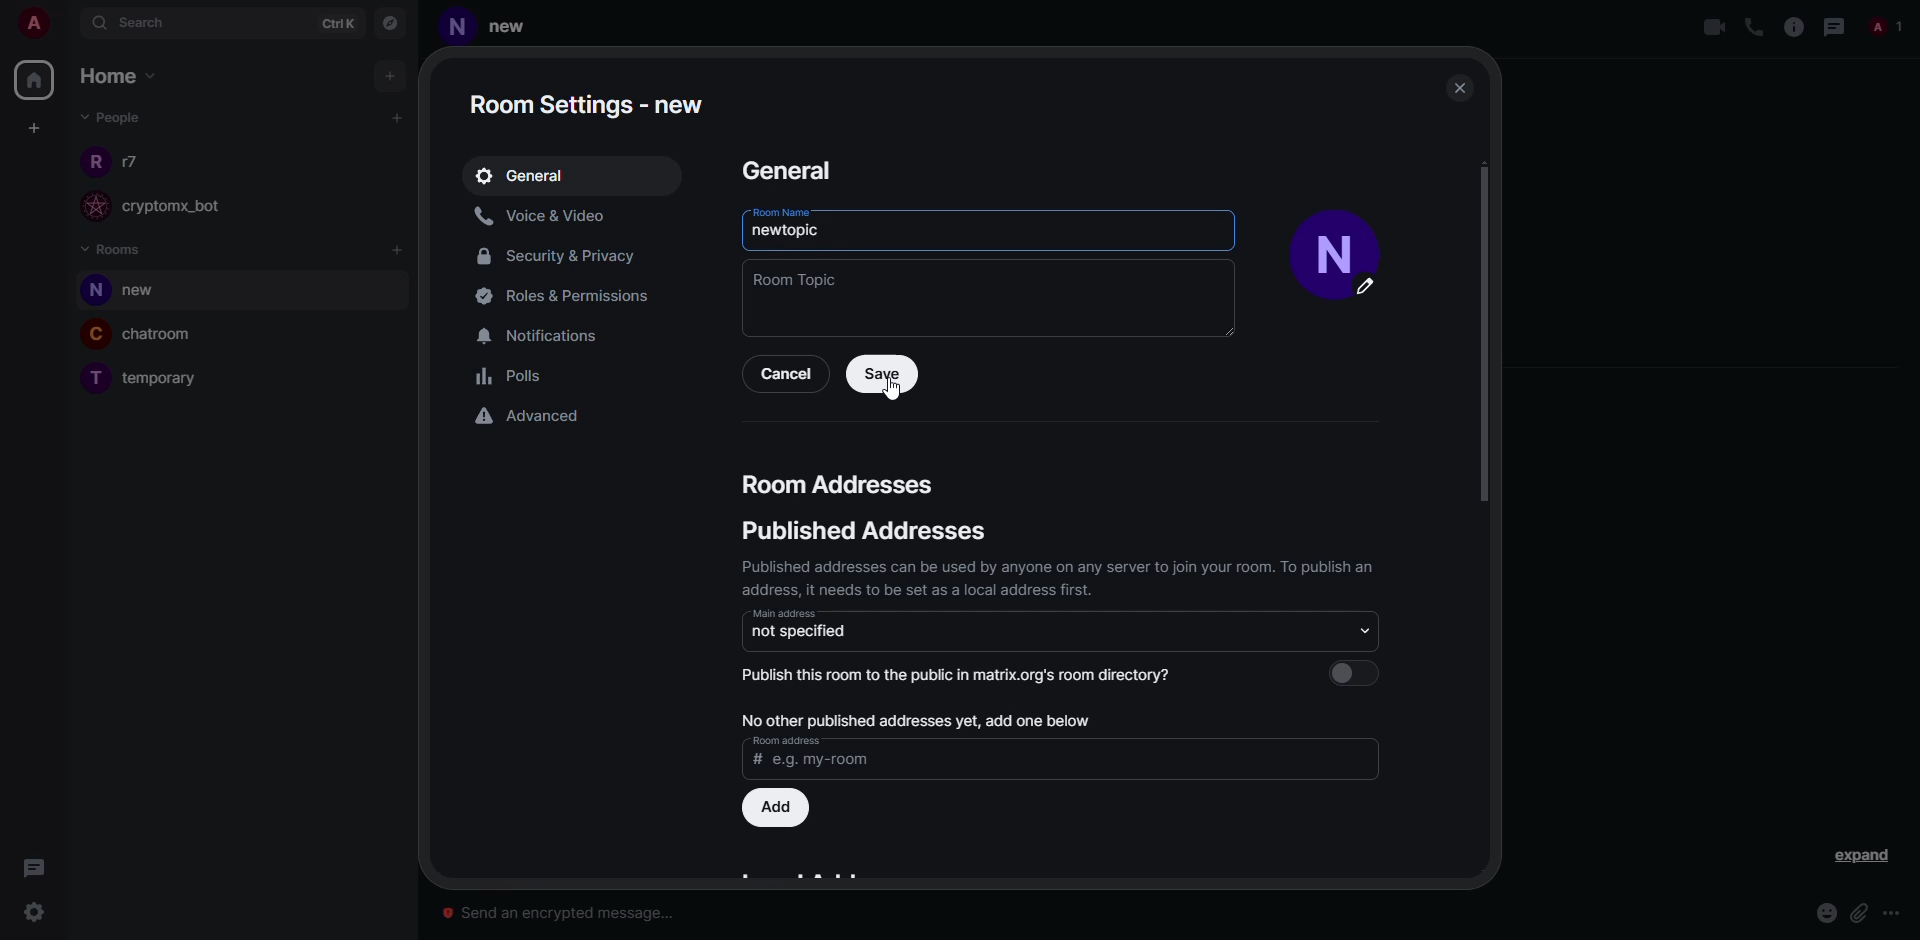 Image resolution: width=1920 pixels, height=940 pixels. What do you see at coordinates (40, 26) in the screenshot?
I see `account` at bounding box center [40, 26].